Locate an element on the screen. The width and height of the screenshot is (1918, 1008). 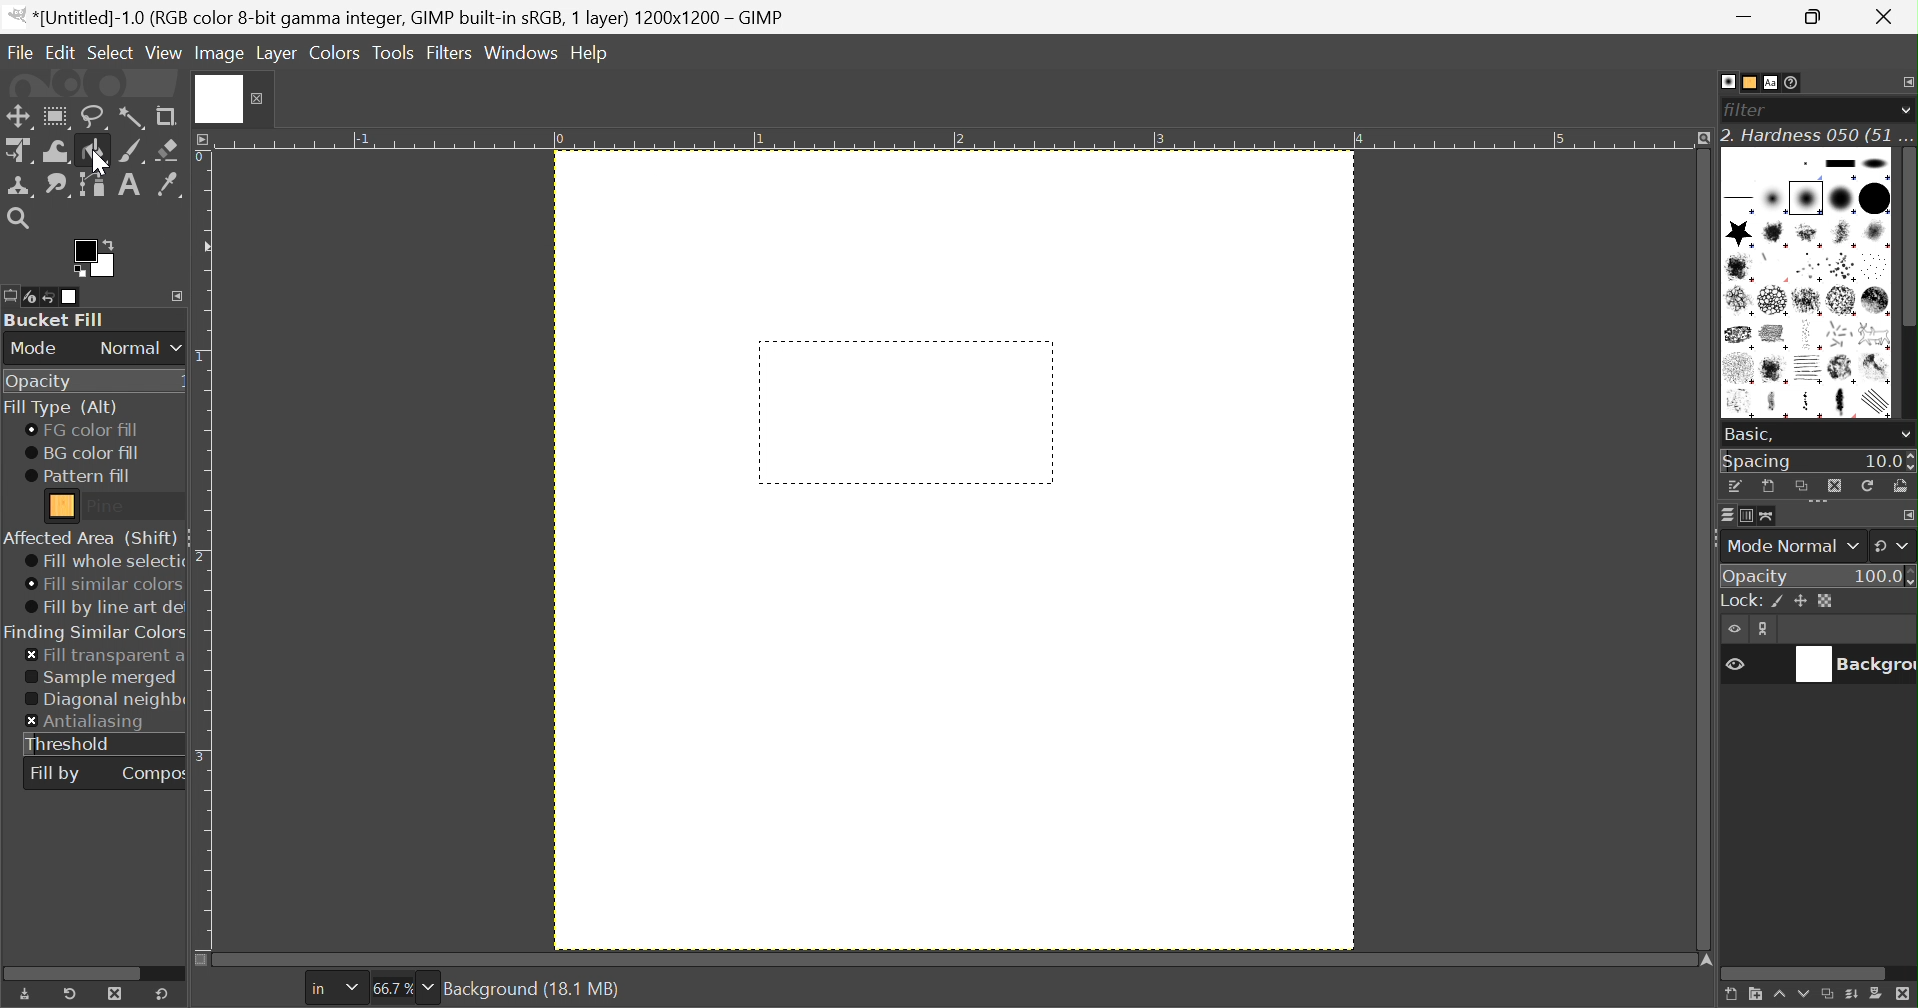
Acrylic 03 is located at coordinates (1845, 234).